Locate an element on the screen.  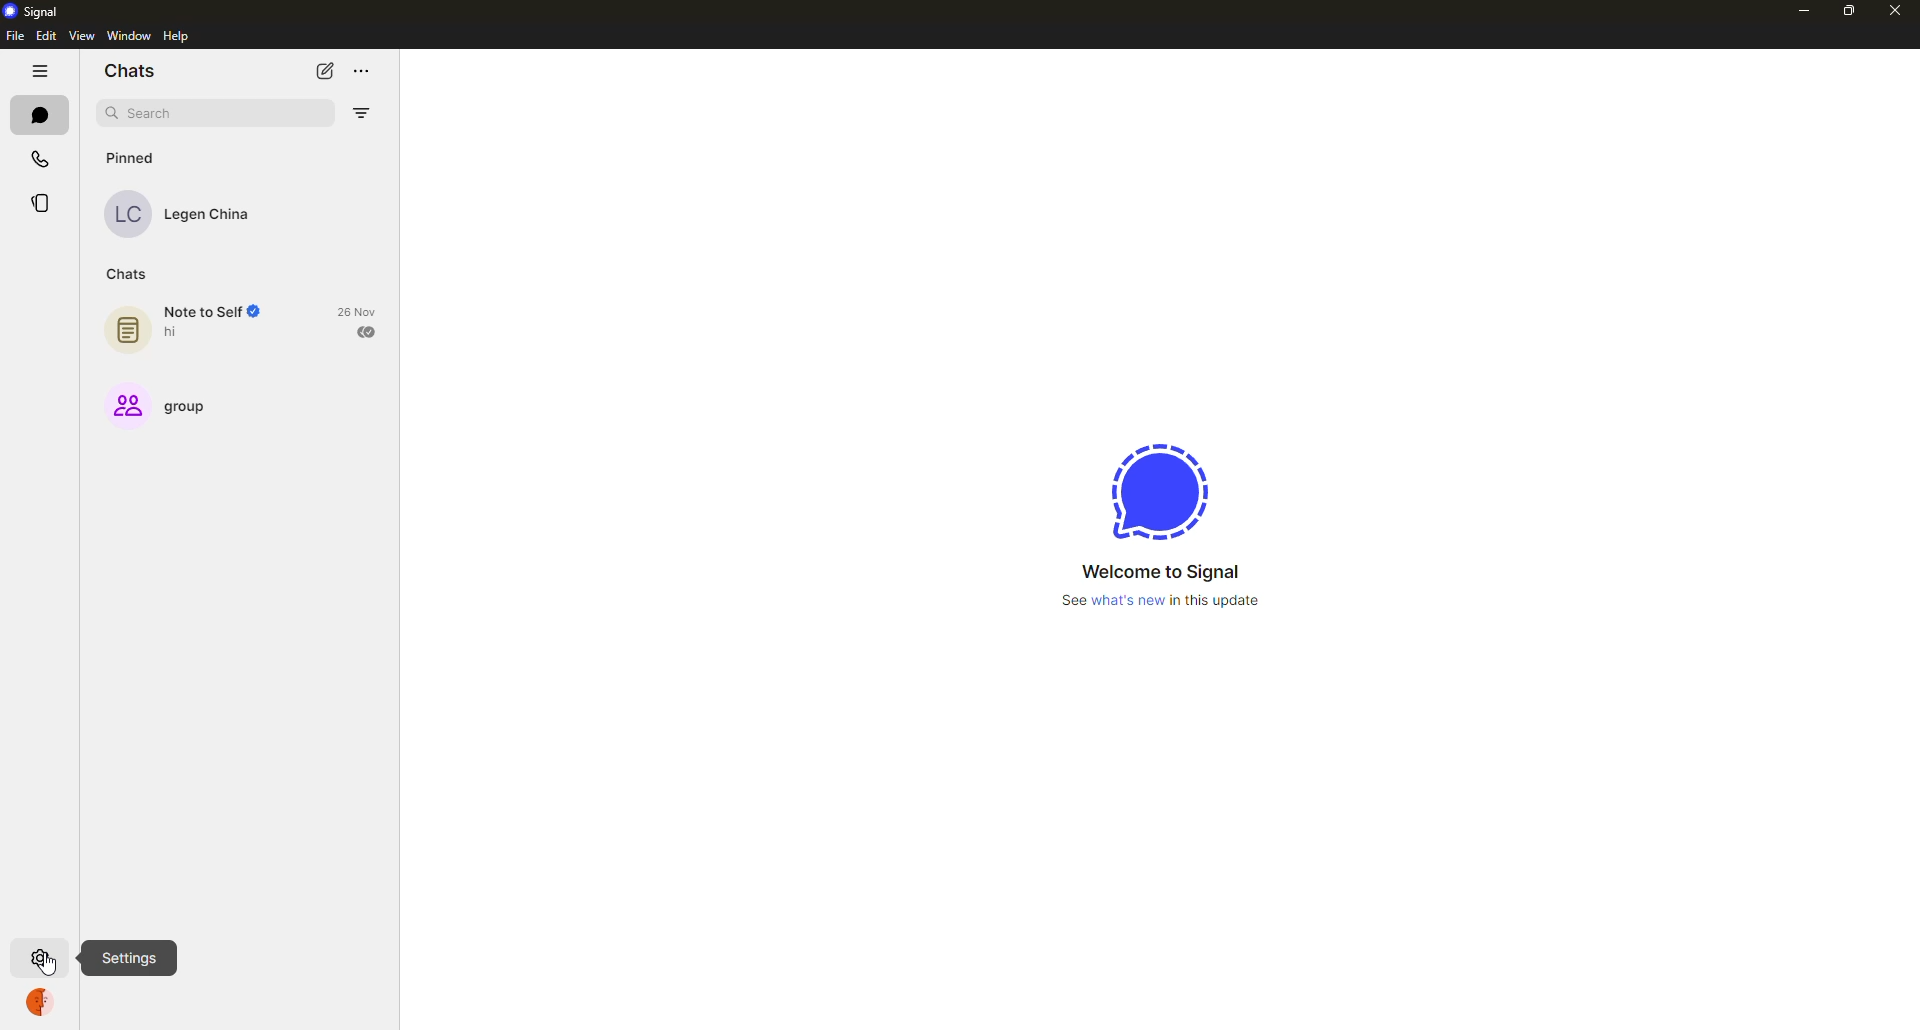
group is located at coordinates (124, 405).